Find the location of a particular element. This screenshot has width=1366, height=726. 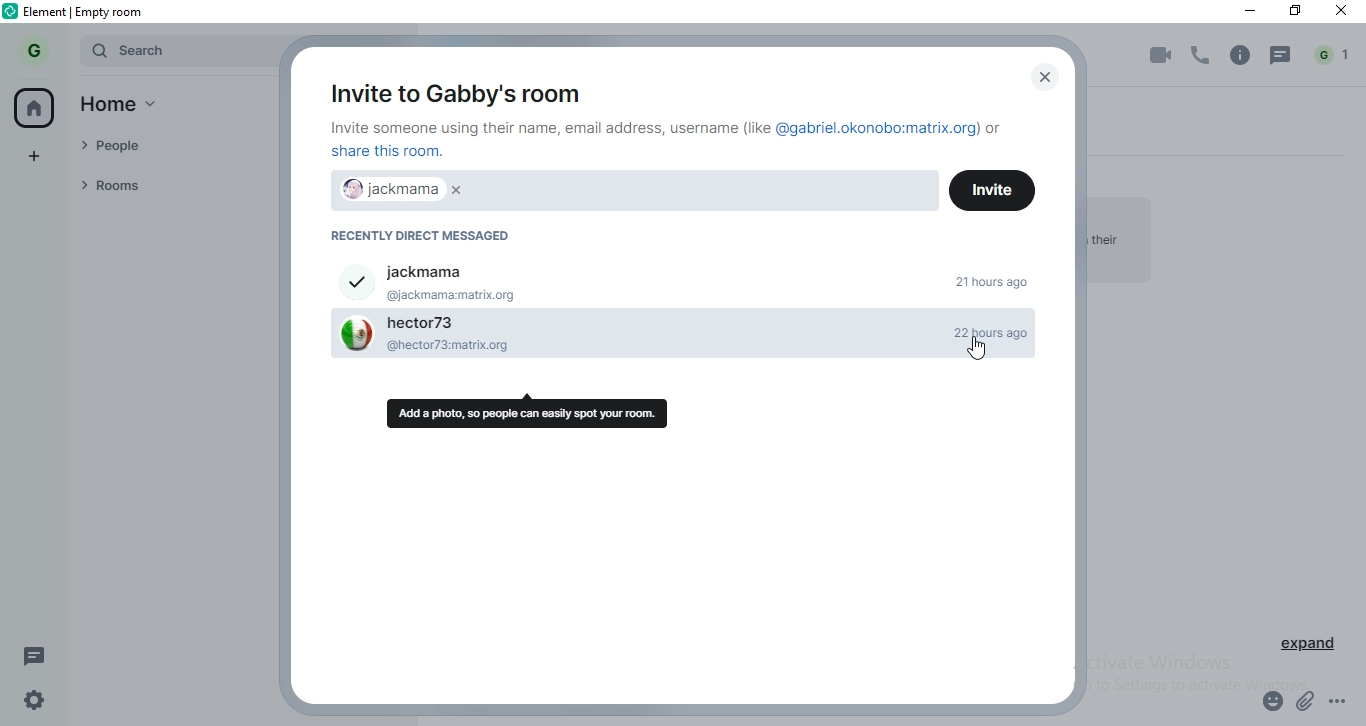

hector73 is located at coordinates (641, 342).